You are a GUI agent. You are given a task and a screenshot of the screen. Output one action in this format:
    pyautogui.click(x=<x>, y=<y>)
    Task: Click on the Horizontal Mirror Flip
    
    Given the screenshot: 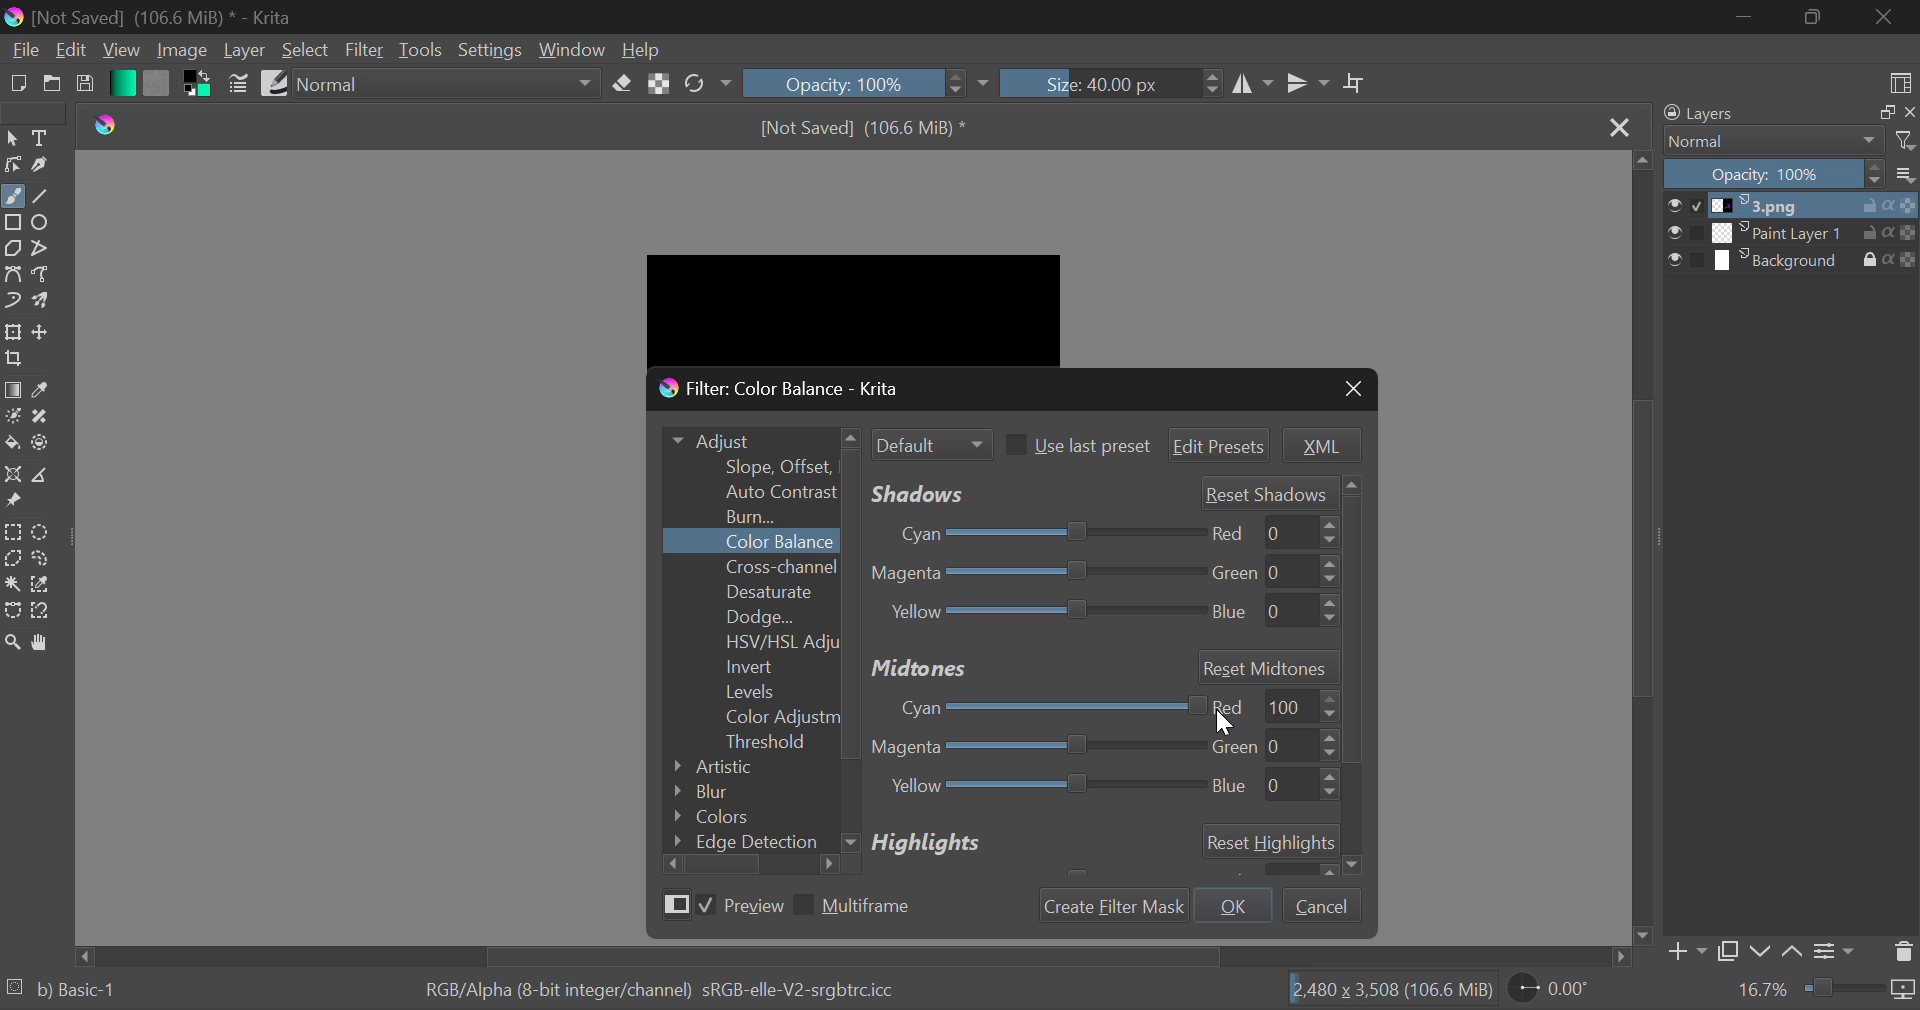 What is the action you would take?
    pyautogui.click(x=1308, y=83)
    